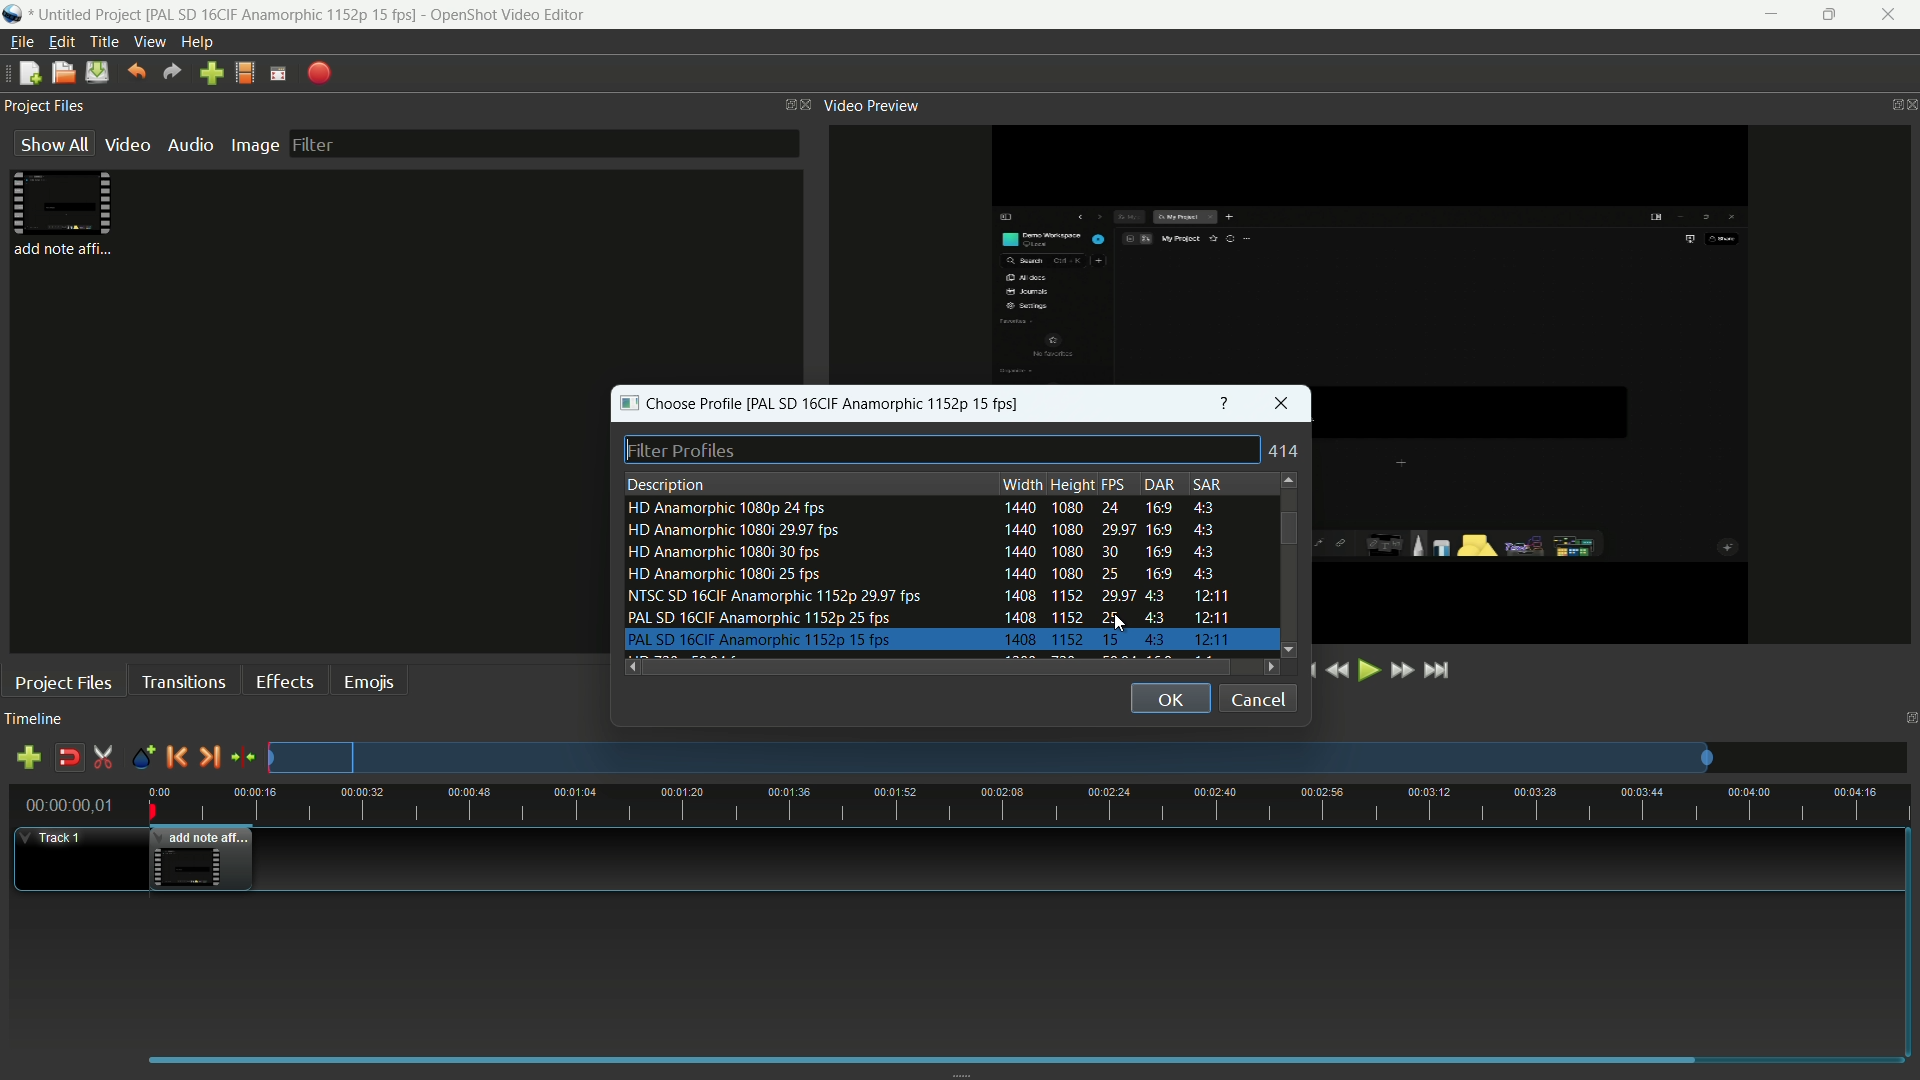  I want to click on 414, so click(1287, 451).